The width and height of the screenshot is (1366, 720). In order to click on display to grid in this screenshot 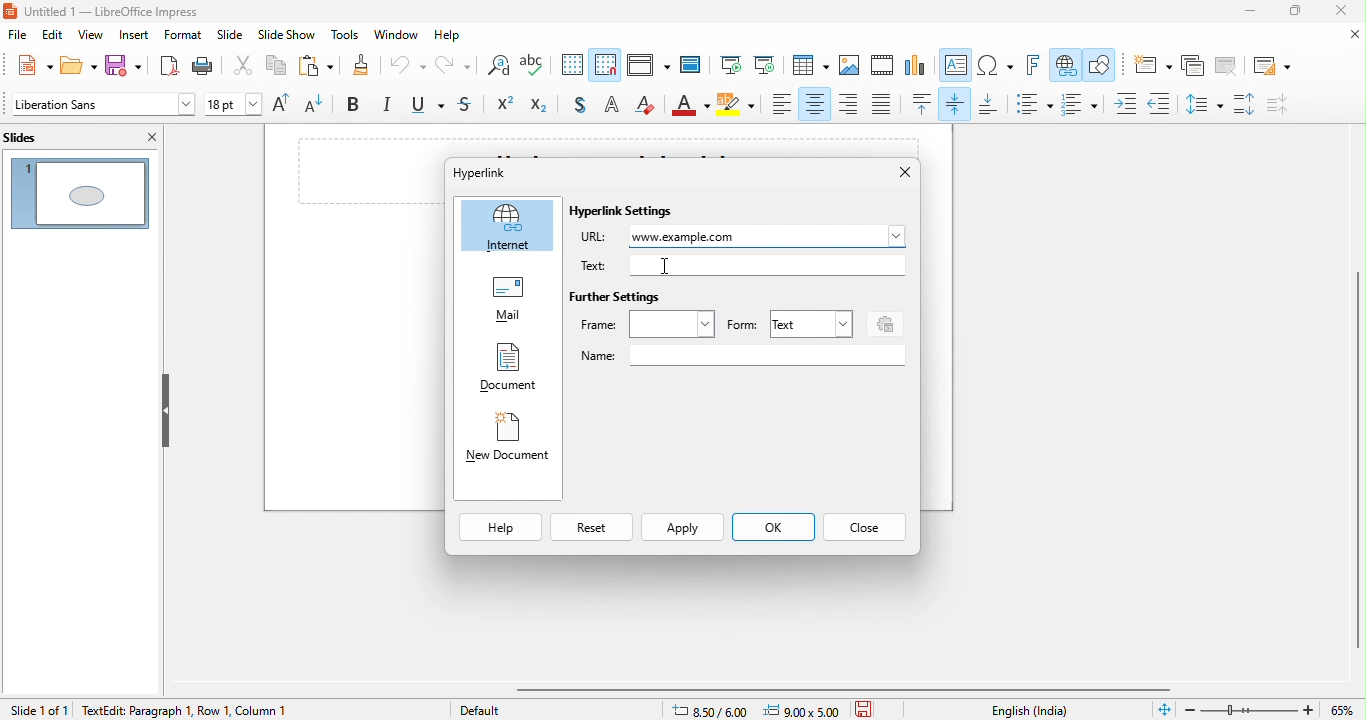, I will do `click(573, 66)`.